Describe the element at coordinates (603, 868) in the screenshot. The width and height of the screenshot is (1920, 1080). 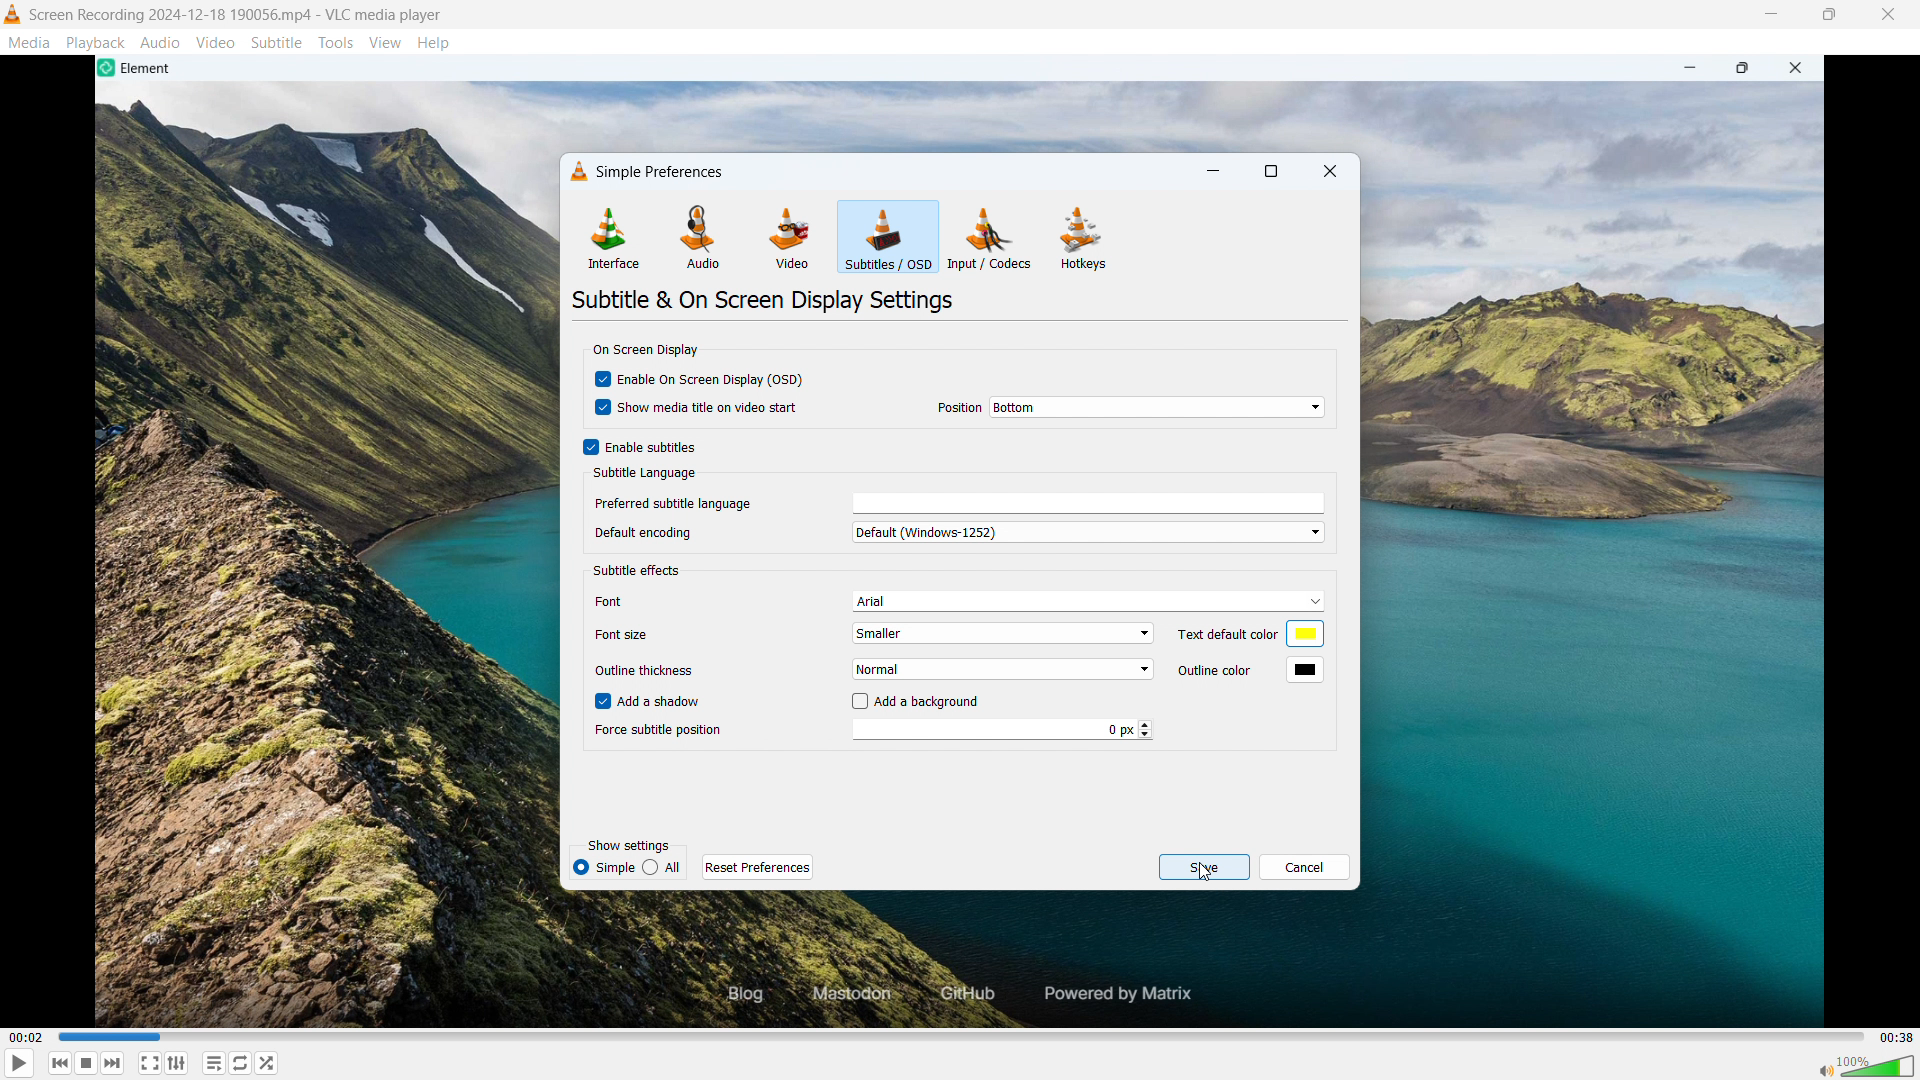
I see `simple ` at that location.